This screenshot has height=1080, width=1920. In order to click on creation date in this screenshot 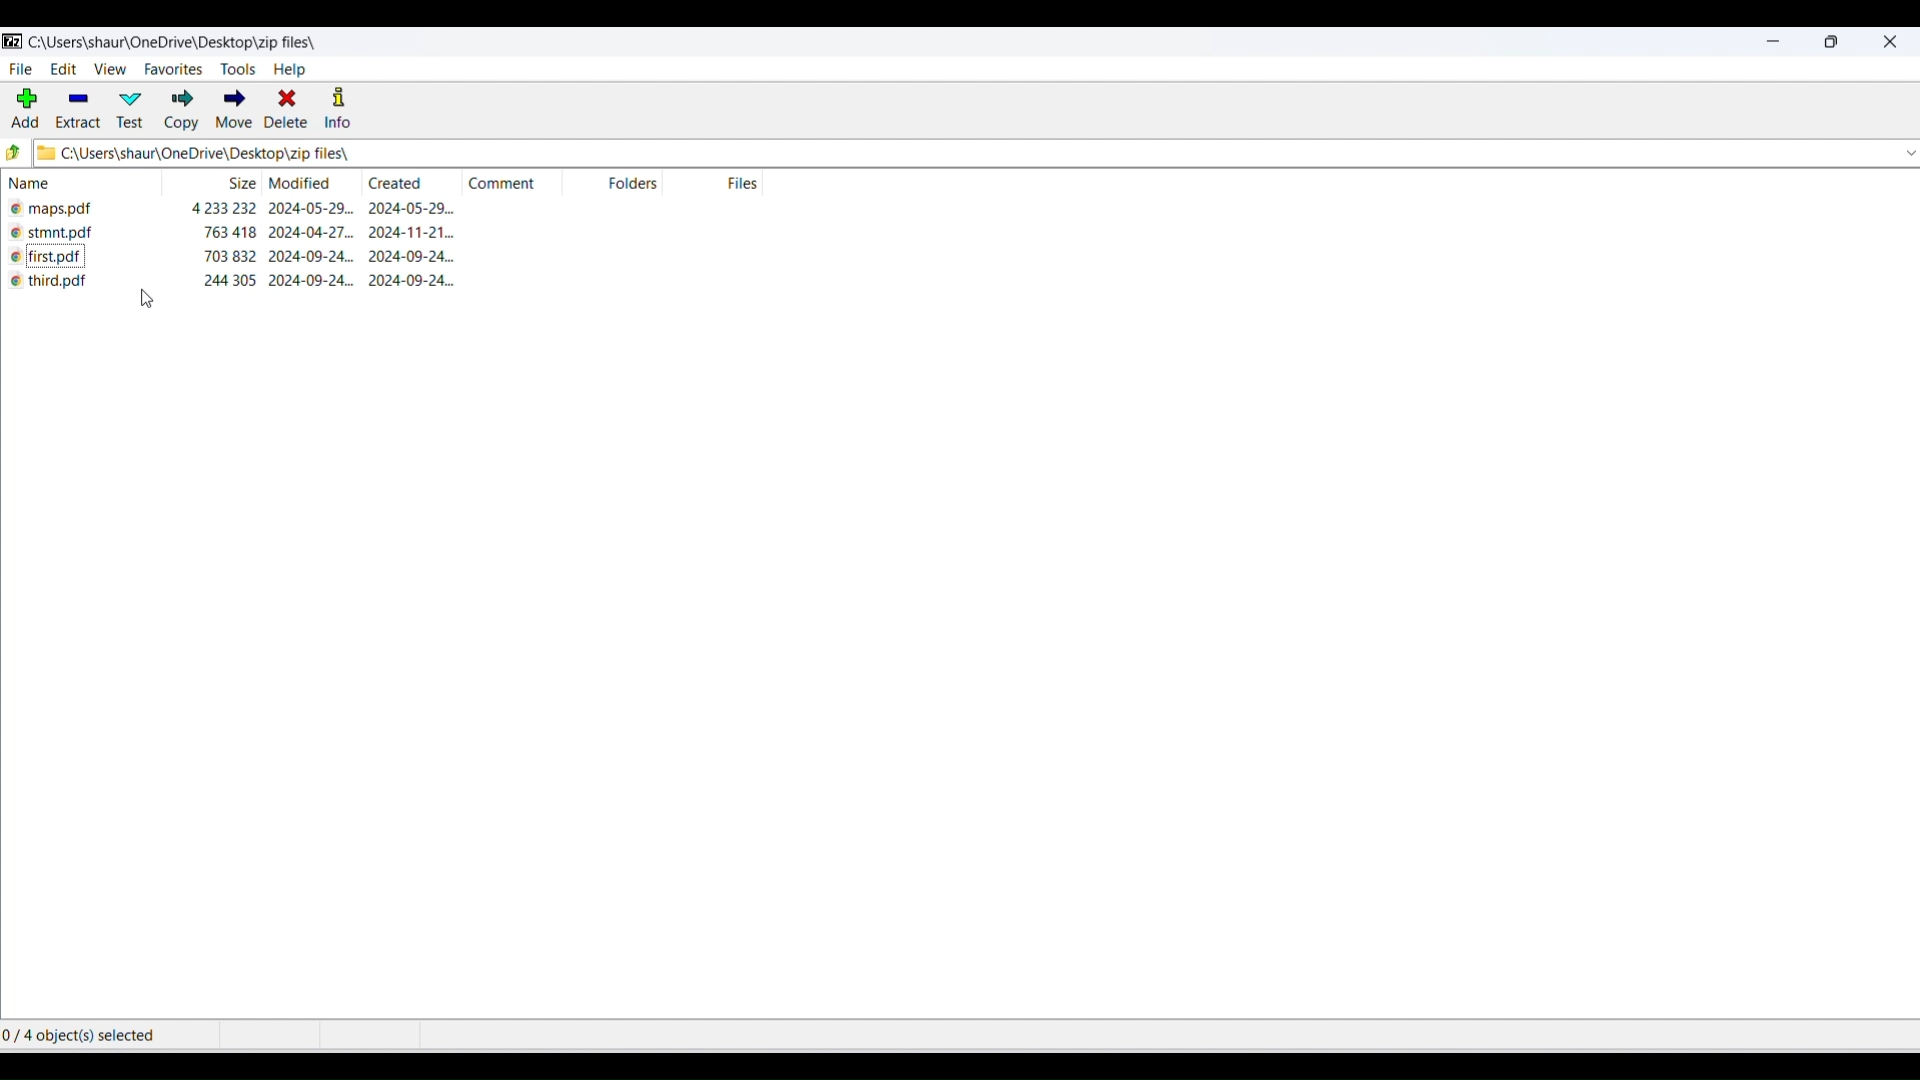, I will do `click(411, 259)`.